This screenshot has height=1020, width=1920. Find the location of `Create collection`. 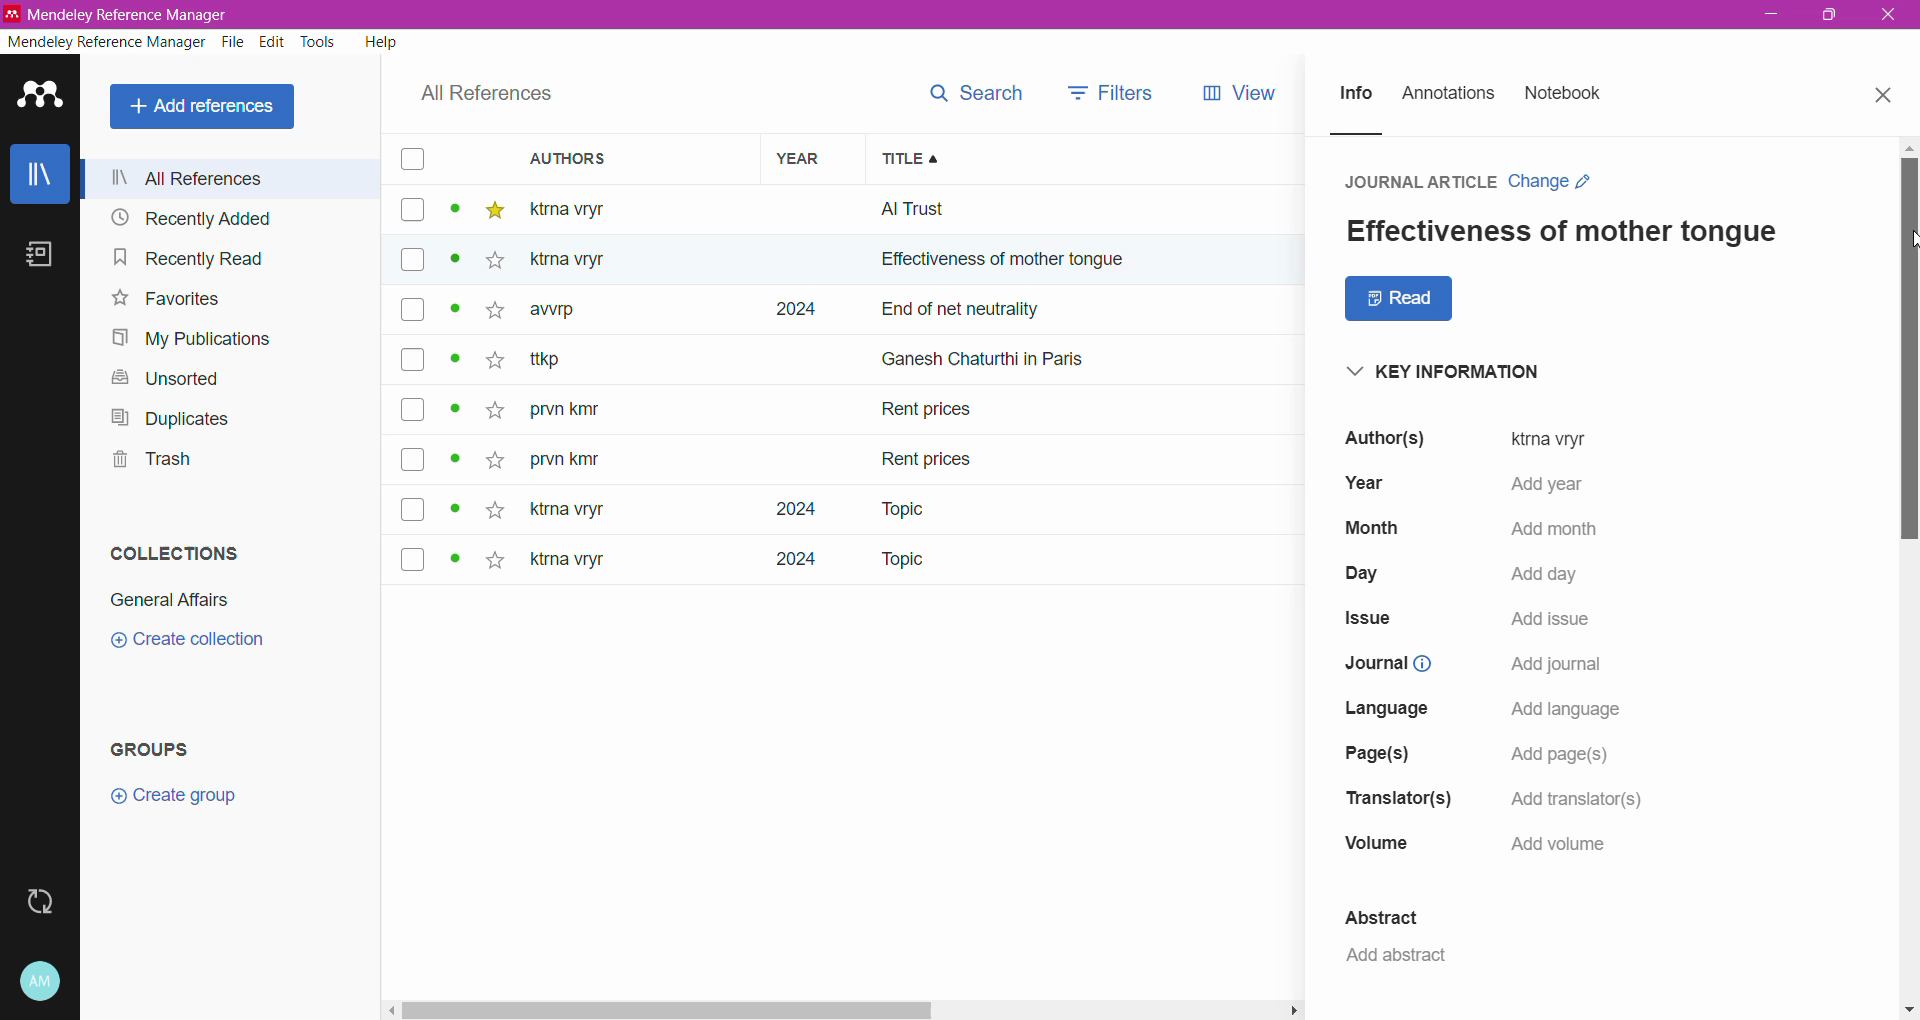

Create collection is located at coordinates (185, 641).